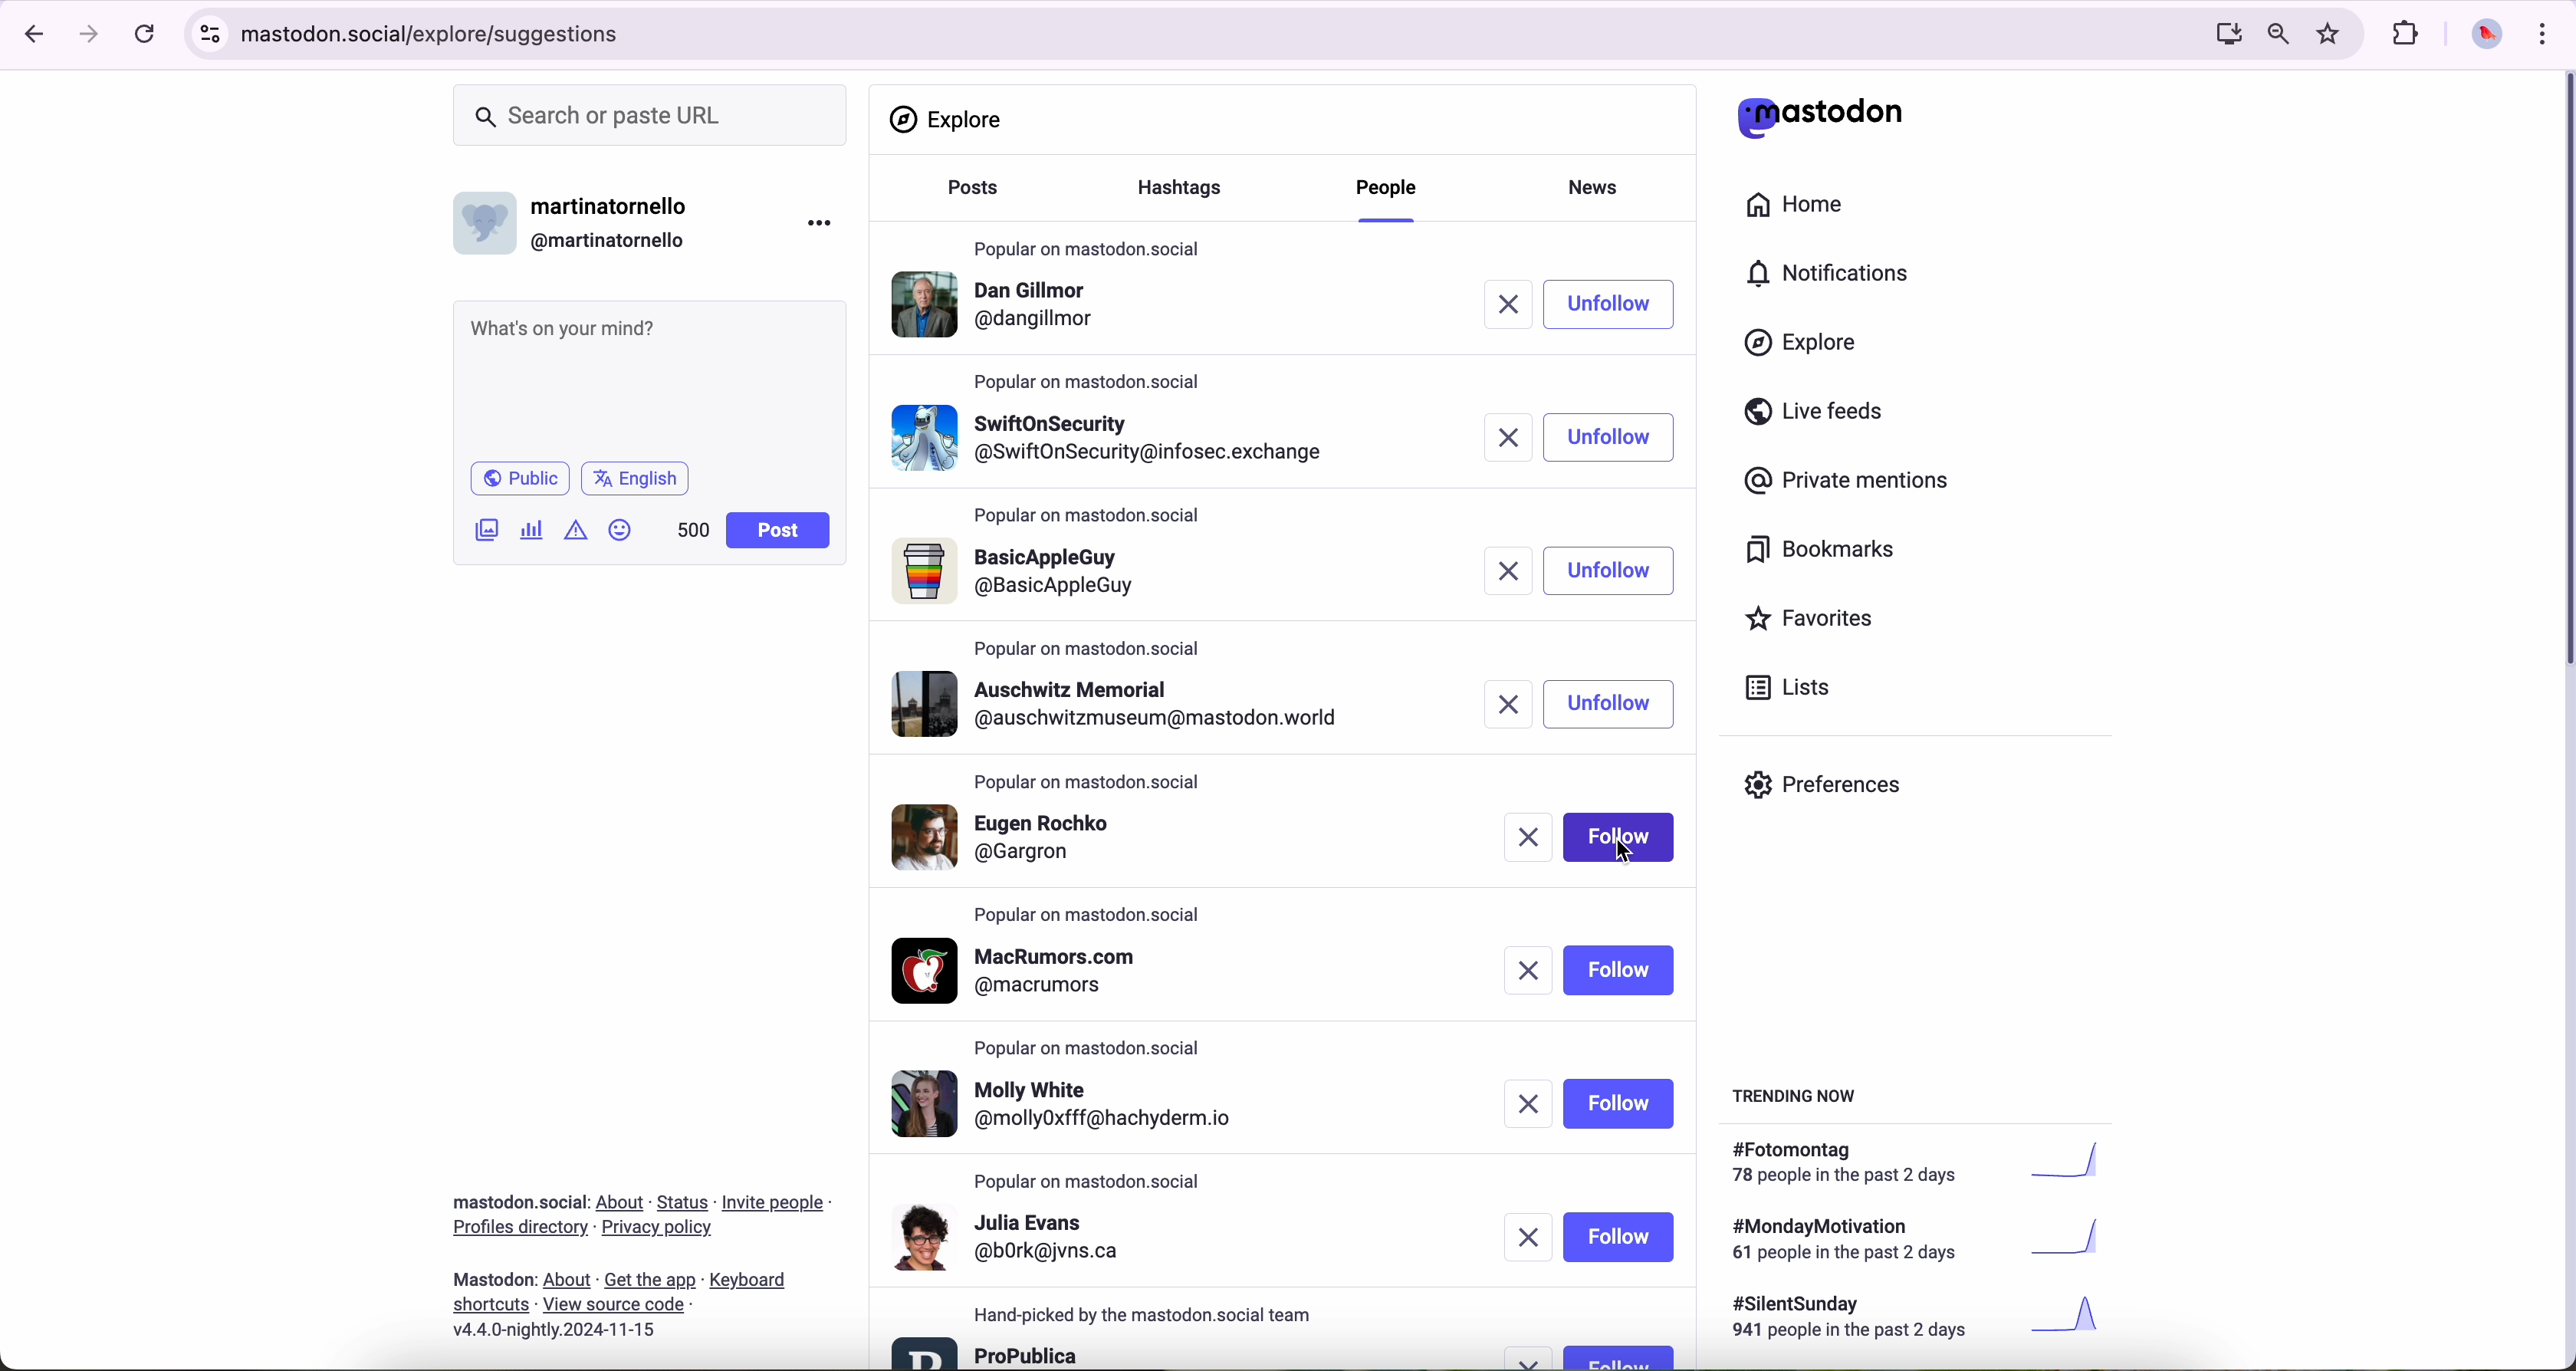 The width and height of the screenshot is (2576, 1371). Describe the element at coordinates (1600, 185) in the screenshot. I see `news` at that location.